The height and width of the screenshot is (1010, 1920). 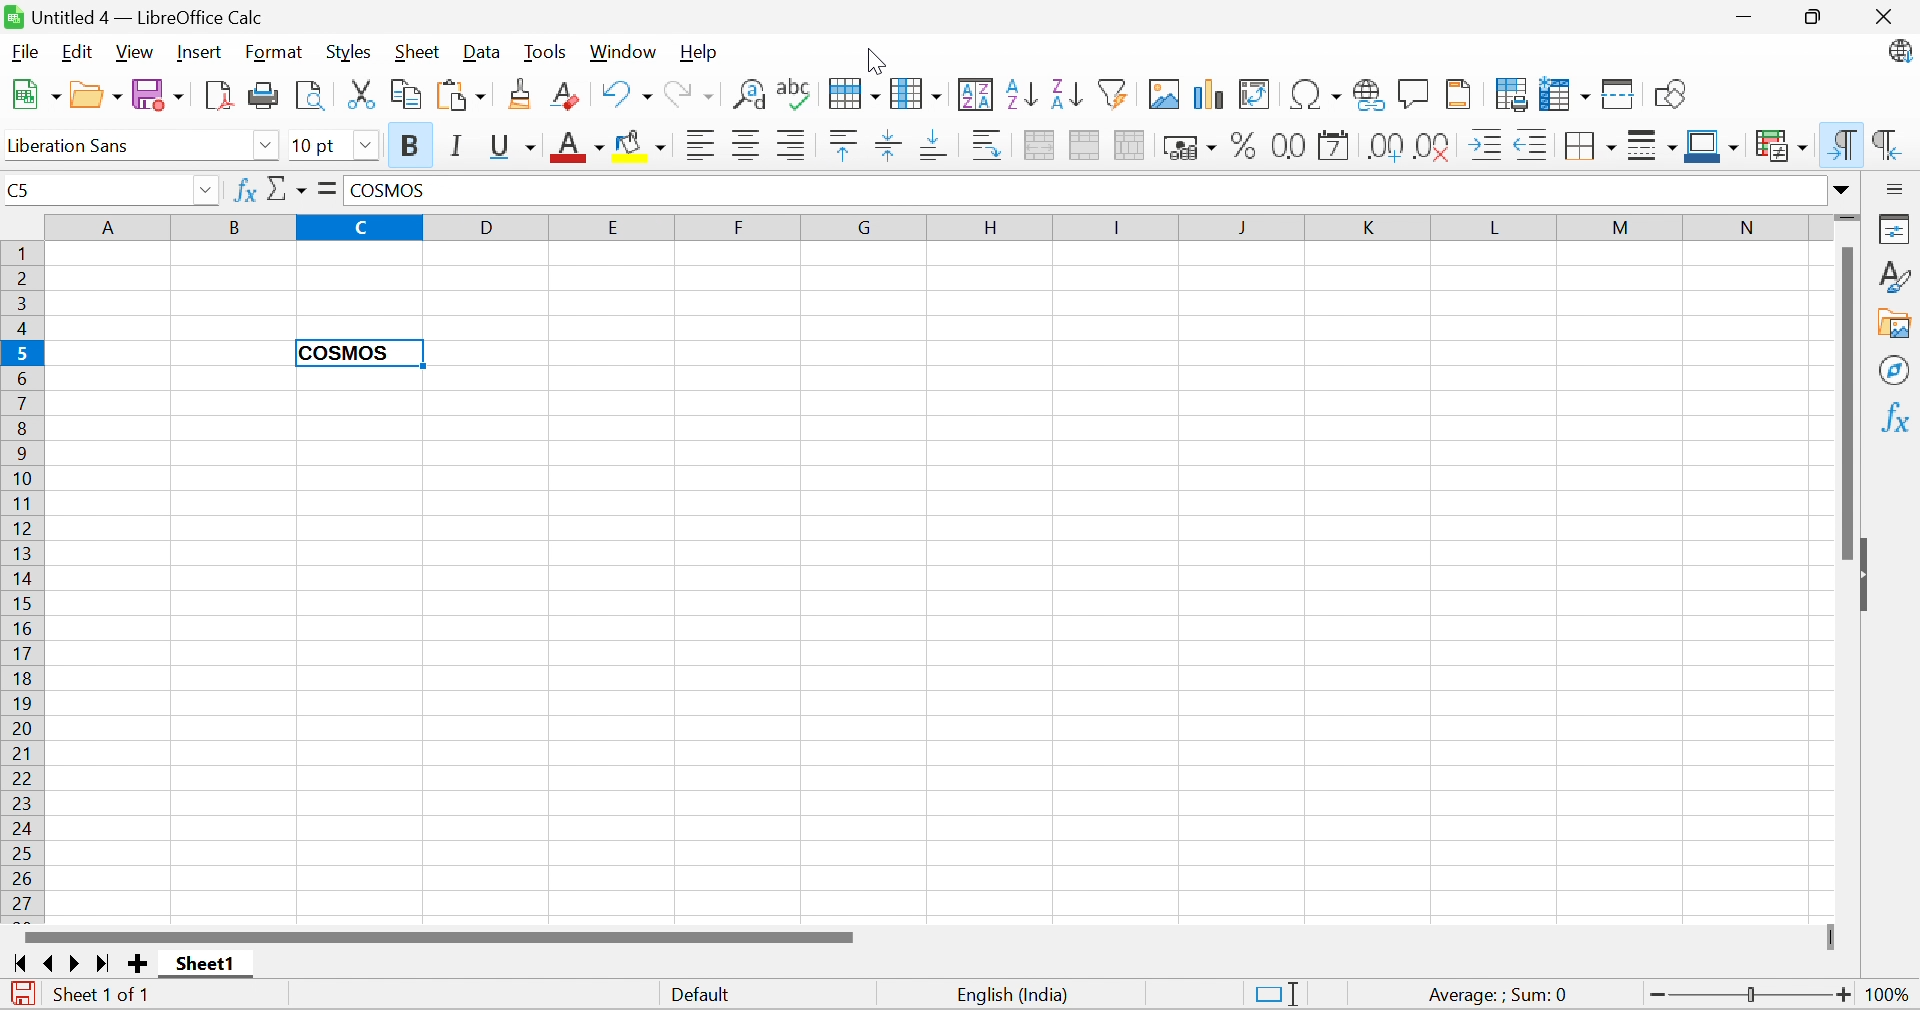 I want to click on Functions, so click(x=1898, y=415).